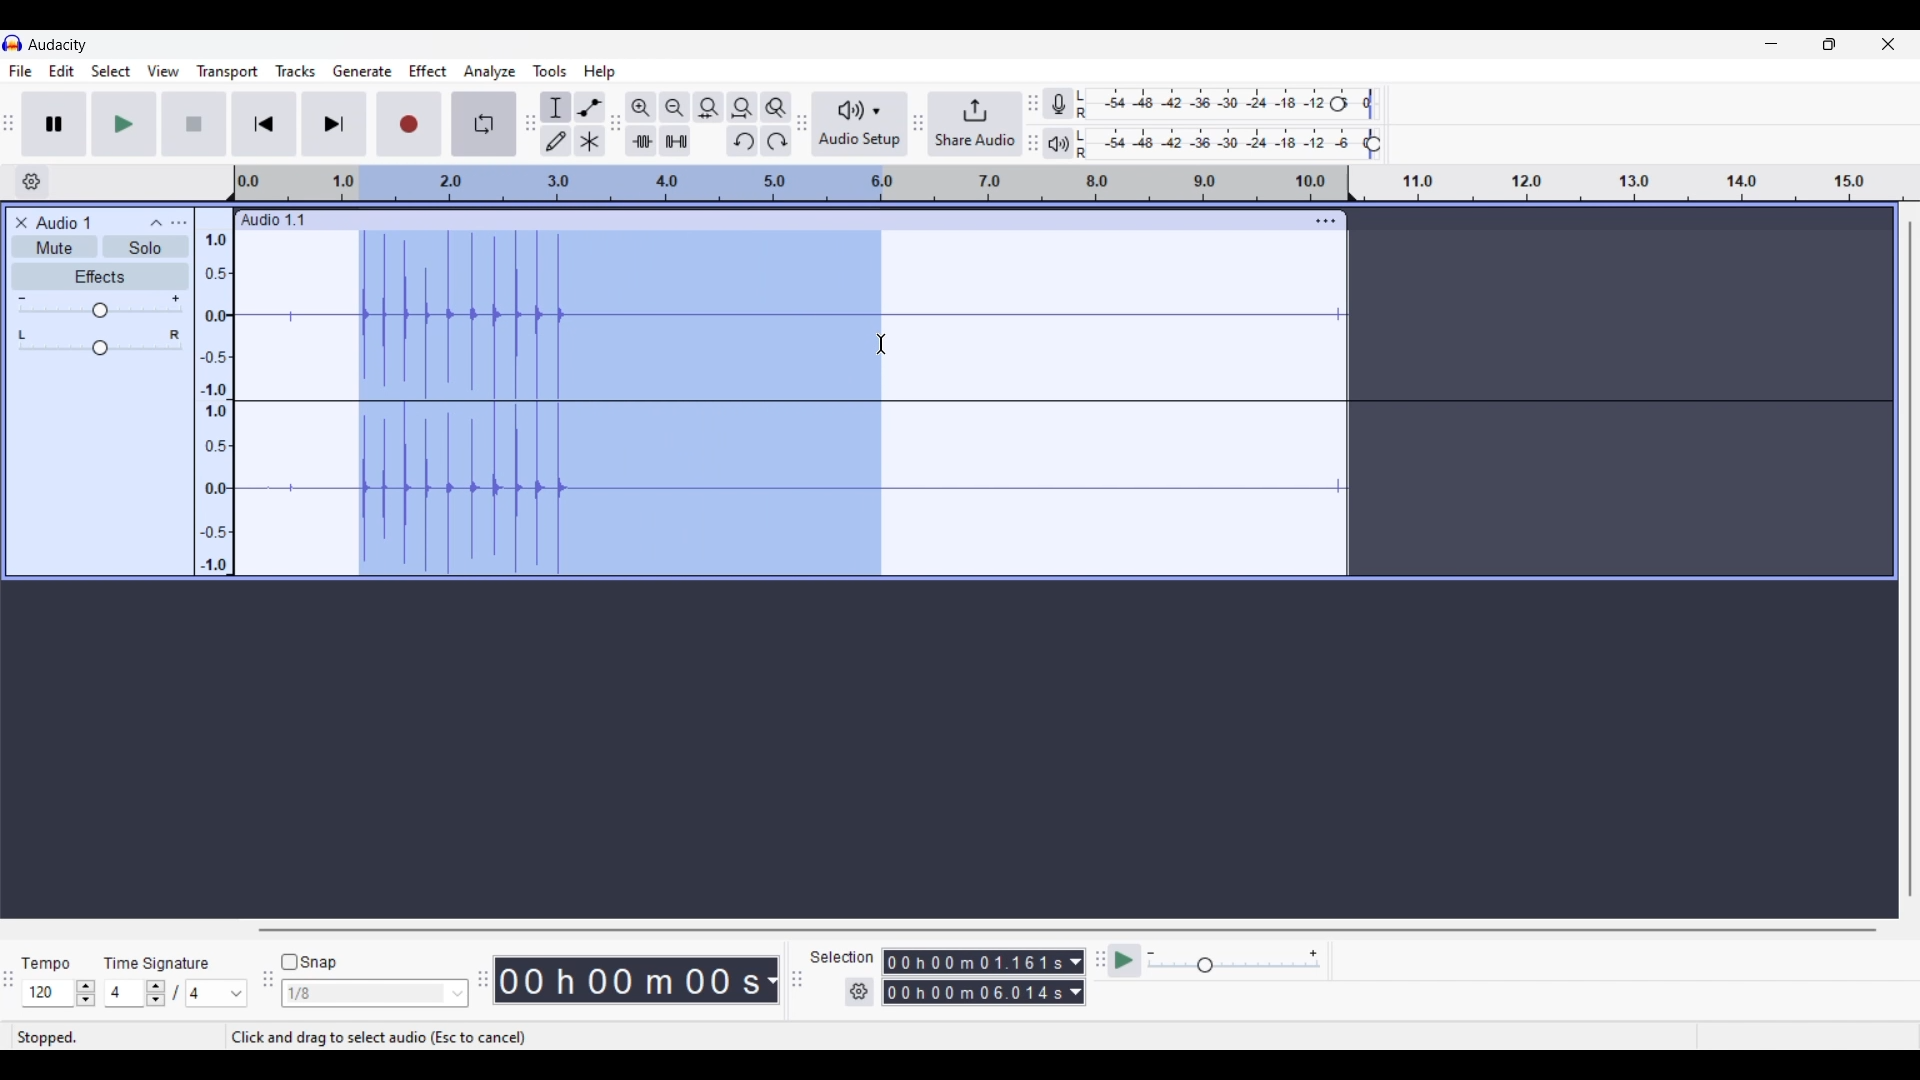  What do you see at coordinates (1326, 220) in the screenshot?
I see `Track settings` at bounding box center [1326, 220].